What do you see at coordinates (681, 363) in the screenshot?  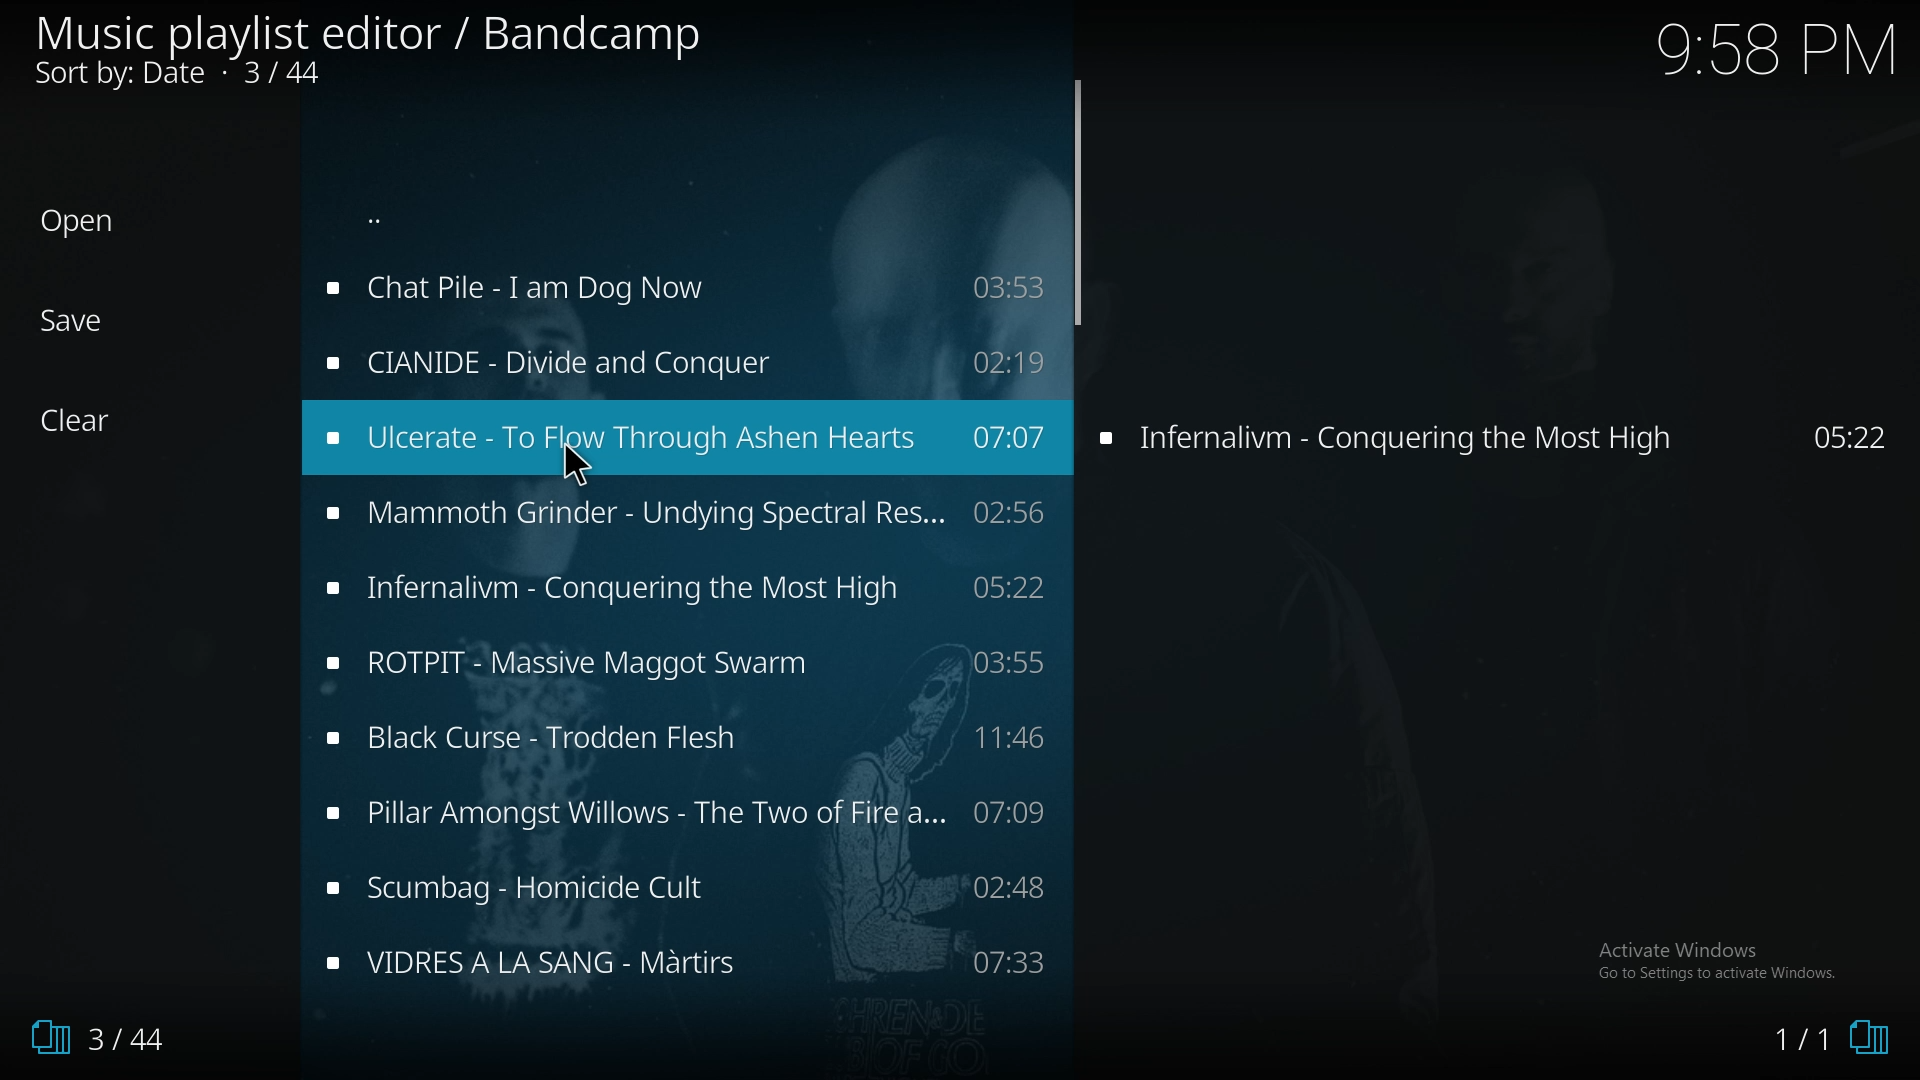 I see `music` at bounding box center [681, 363].